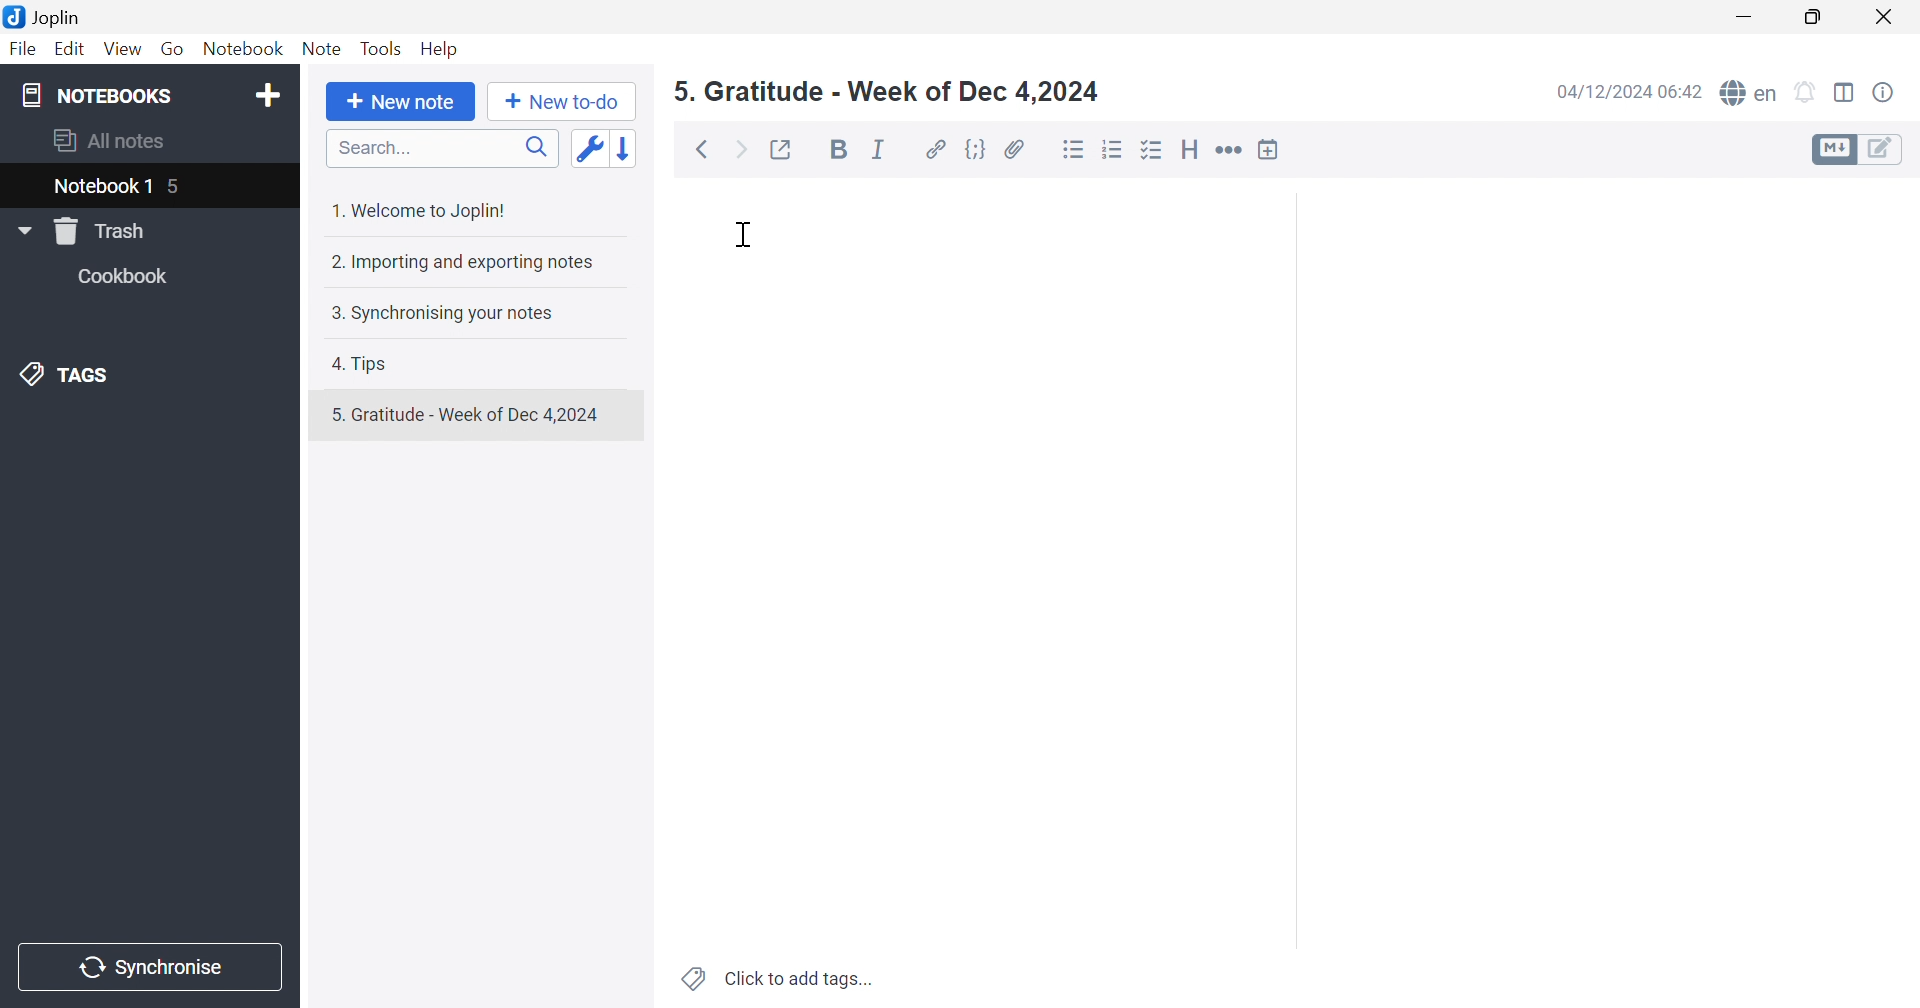  I want to click on Set alarm, so click(1809, 90).